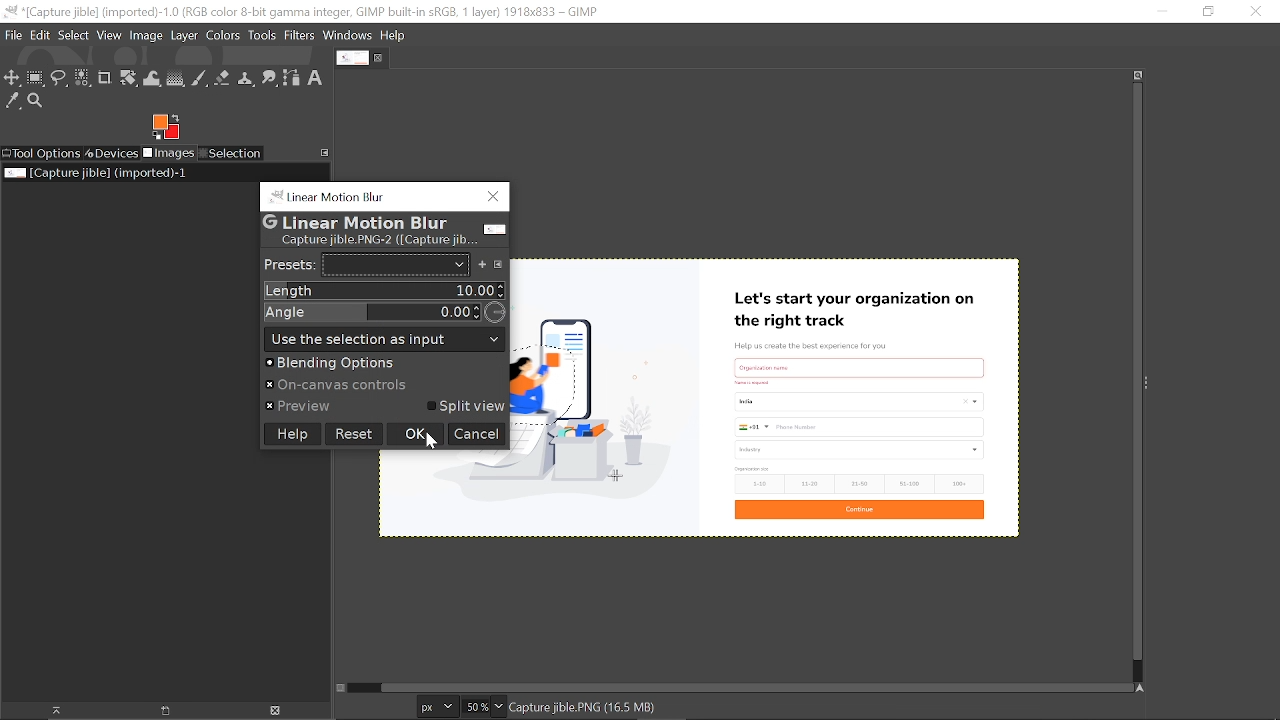  What do you see at coordinates (499, 706) in the screenshot?
I see `Zoom options` at bounding box center [499, 706].